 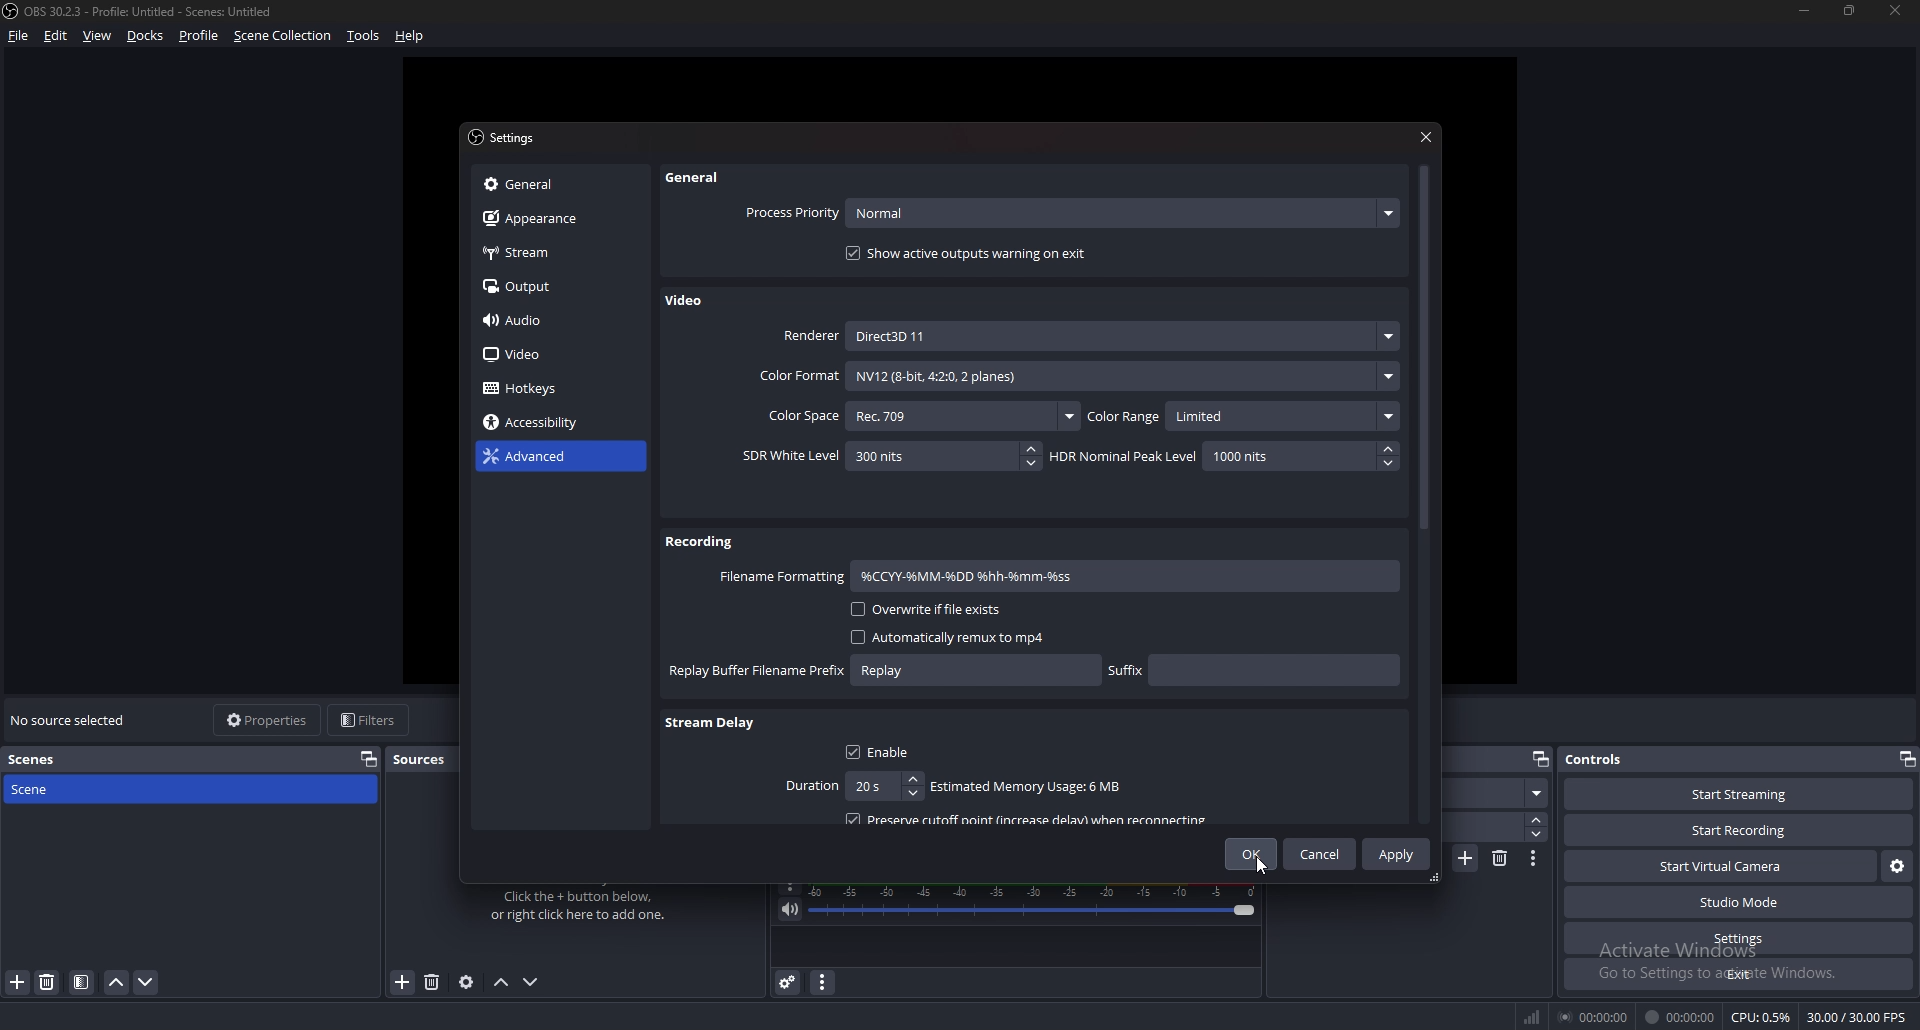 I want to click on signal, so click(x=1529, y=1013).